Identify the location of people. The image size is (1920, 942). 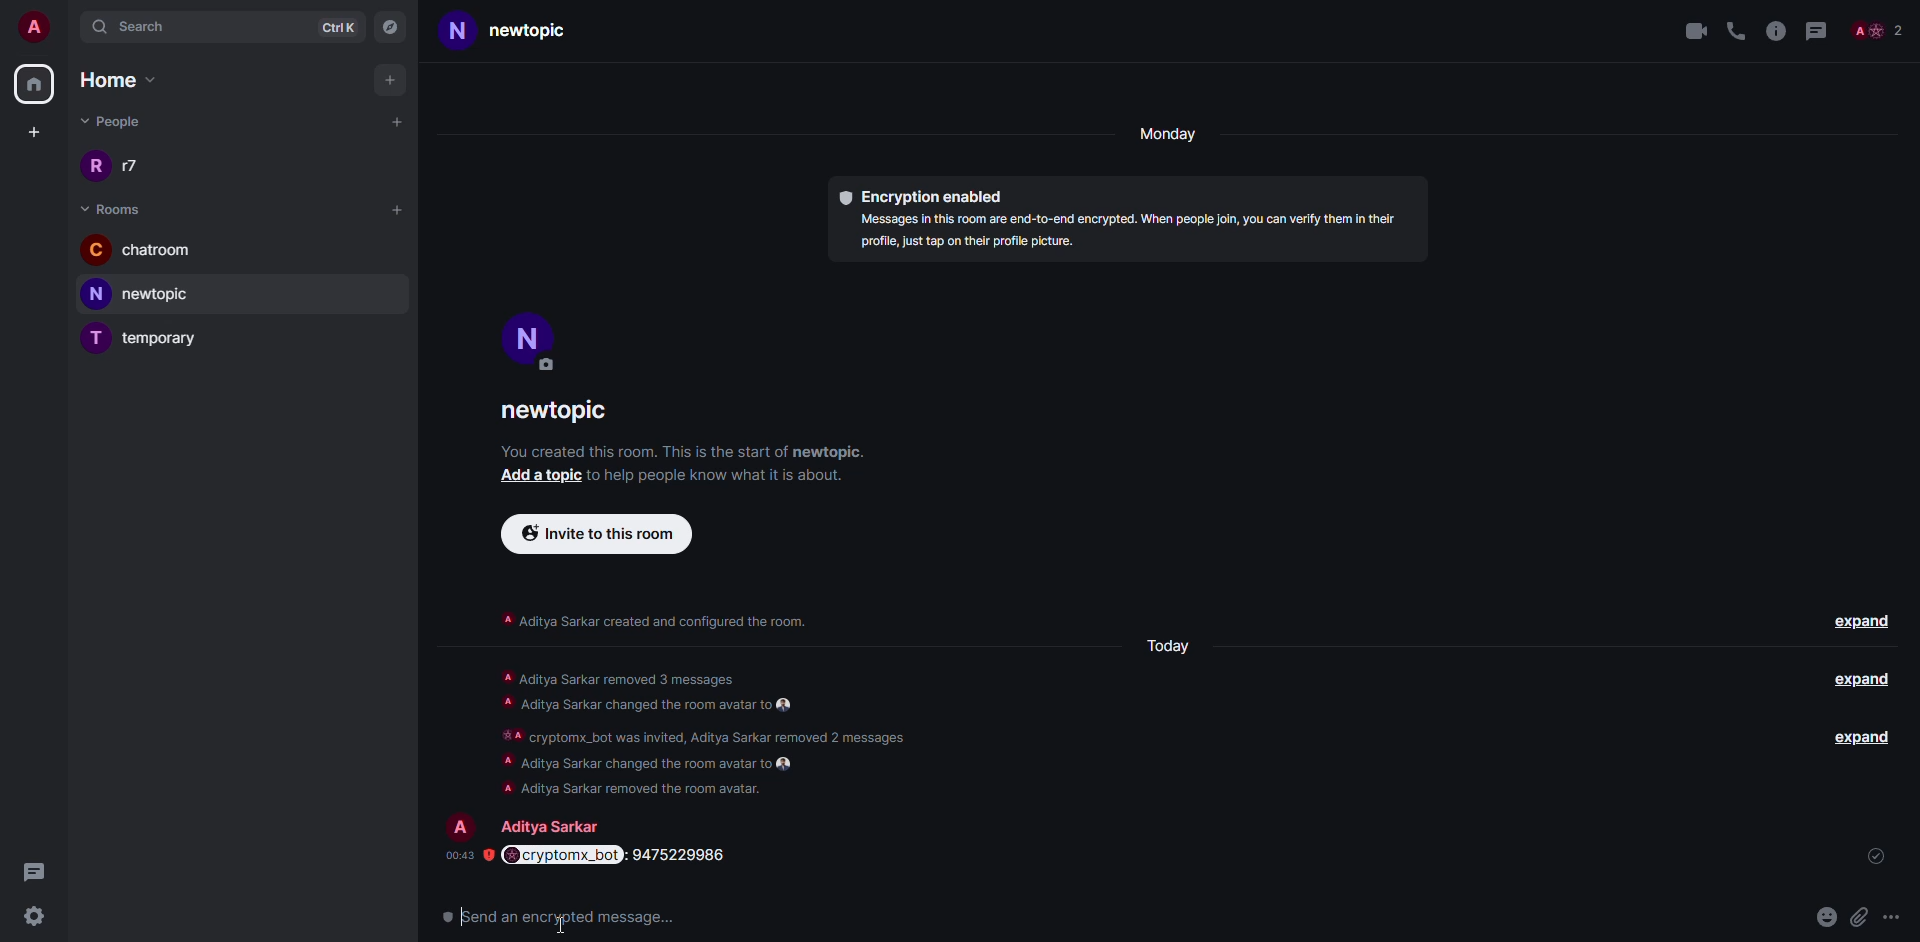
(550, 824).